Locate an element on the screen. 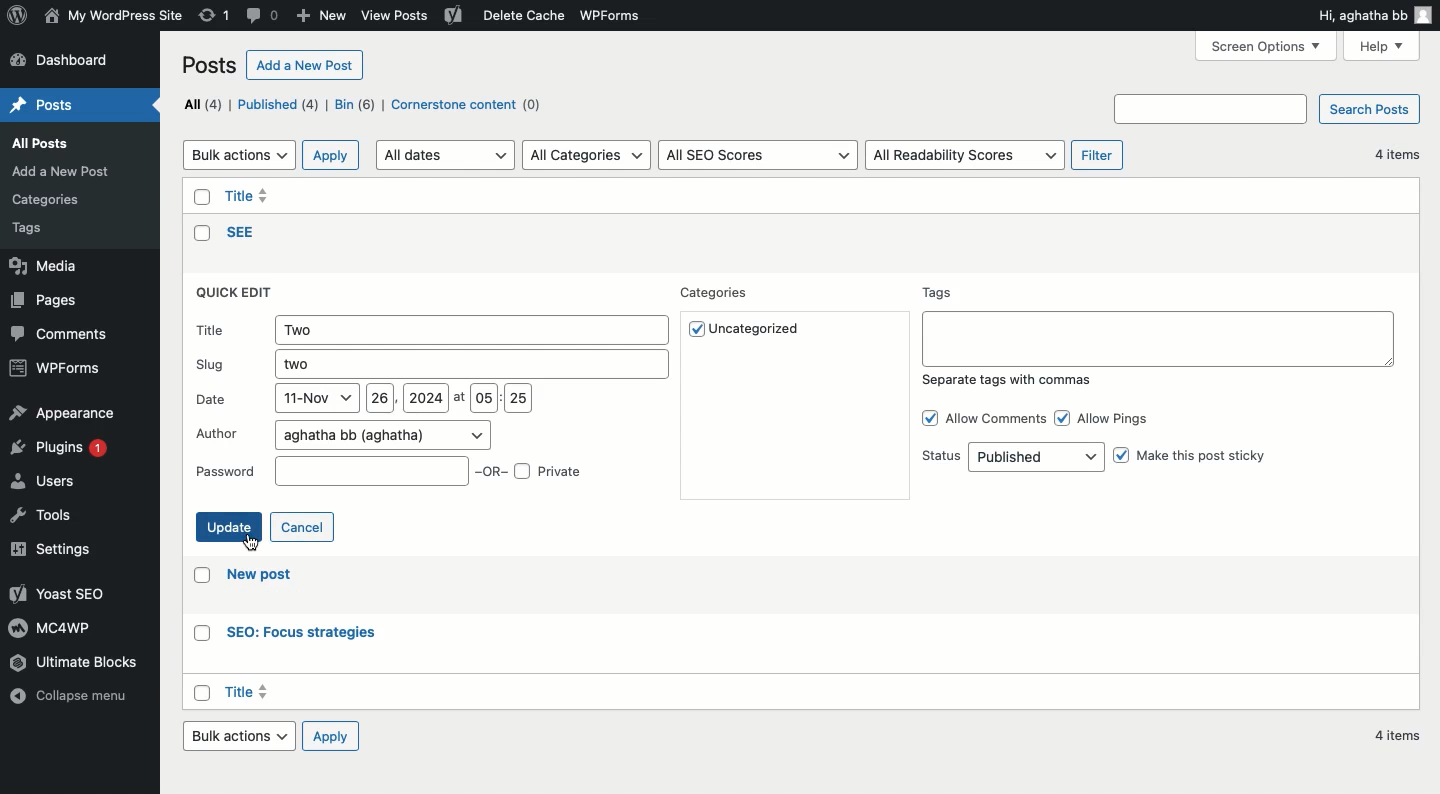  categories is located at coordinates (53, 196).